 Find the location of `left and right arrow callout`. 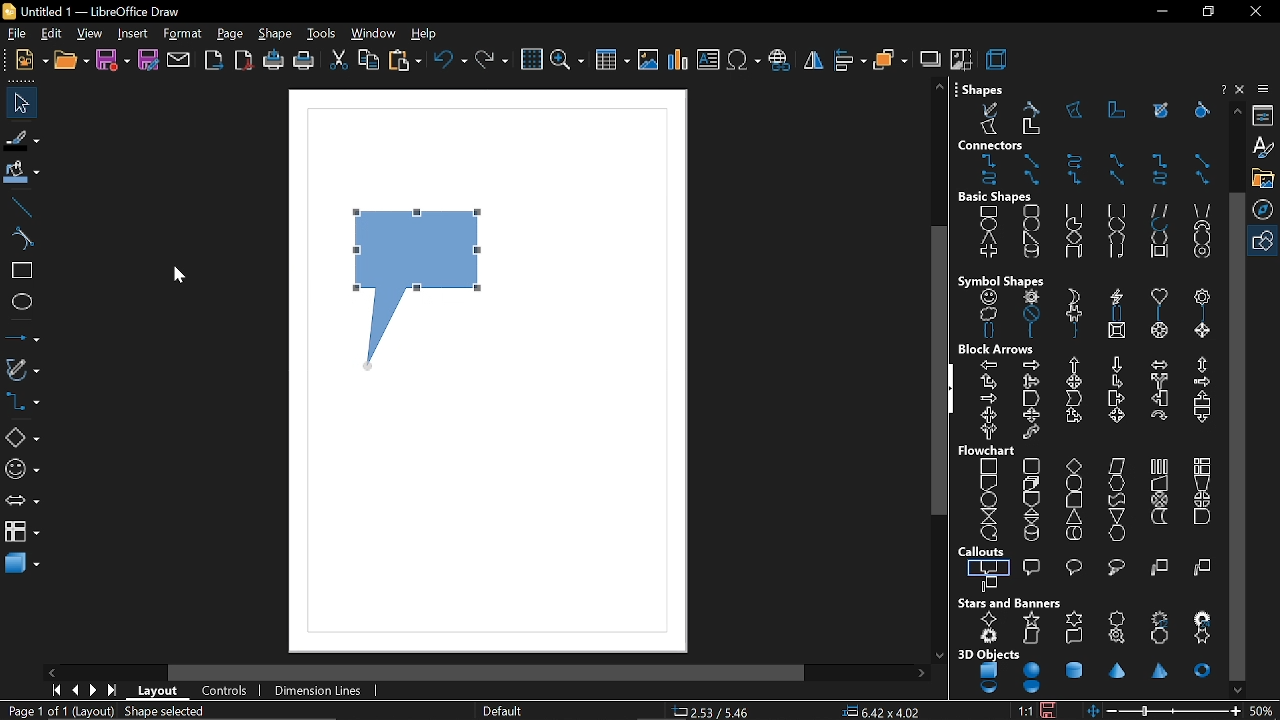

left and right arrow callout is located at coordinates (990, 414).